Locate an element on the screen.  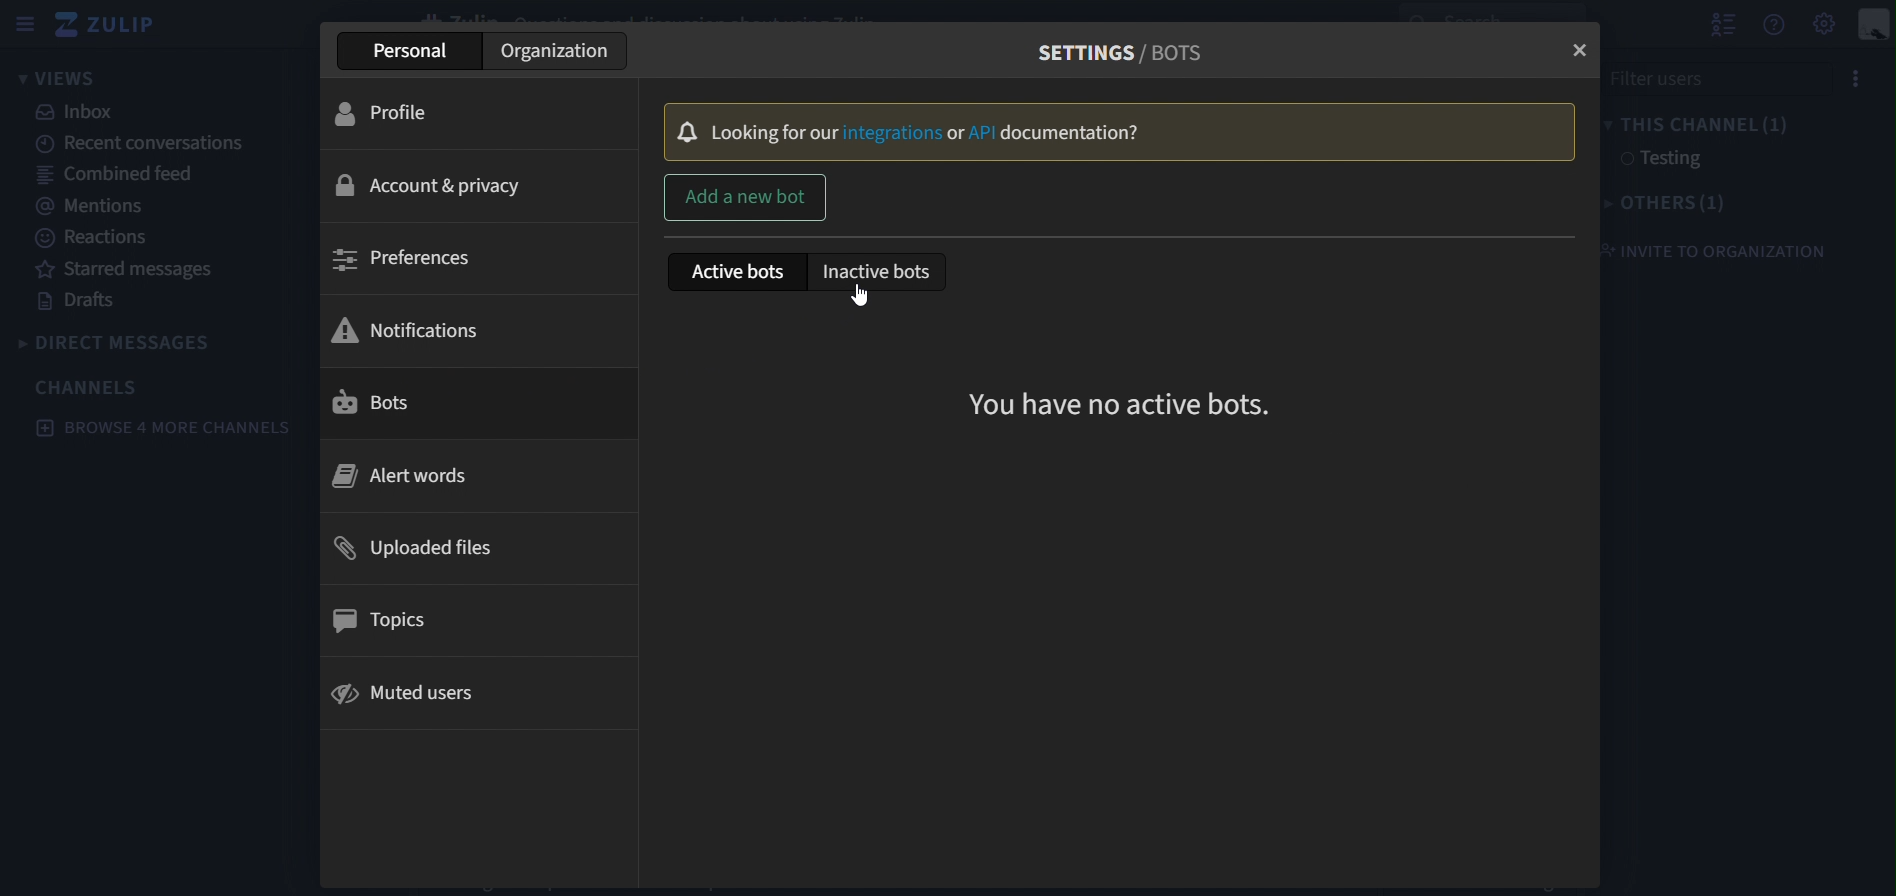
filter users is located at coordinates (1699, 77).